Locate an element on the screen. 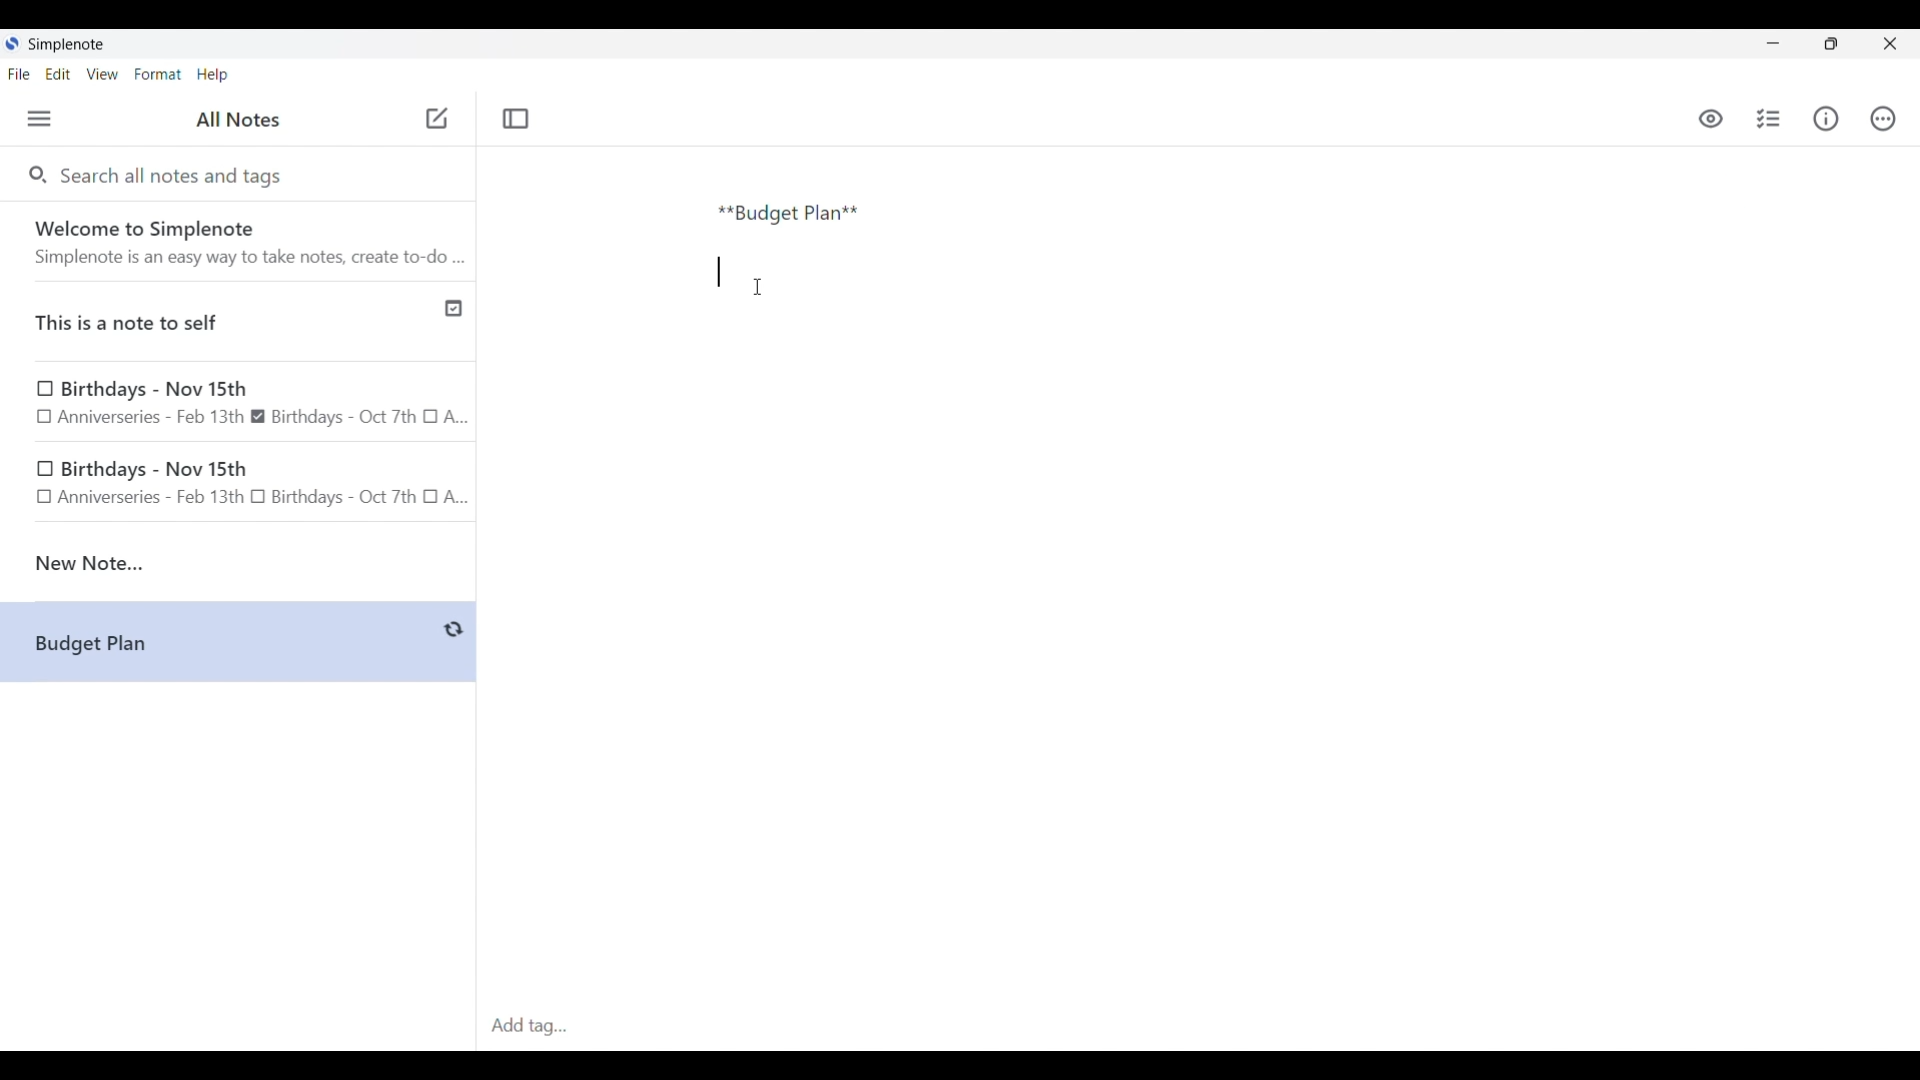 This screenshot has width=1920, height=1080. Click to type in tags is located at coordinates (1198, 1027).